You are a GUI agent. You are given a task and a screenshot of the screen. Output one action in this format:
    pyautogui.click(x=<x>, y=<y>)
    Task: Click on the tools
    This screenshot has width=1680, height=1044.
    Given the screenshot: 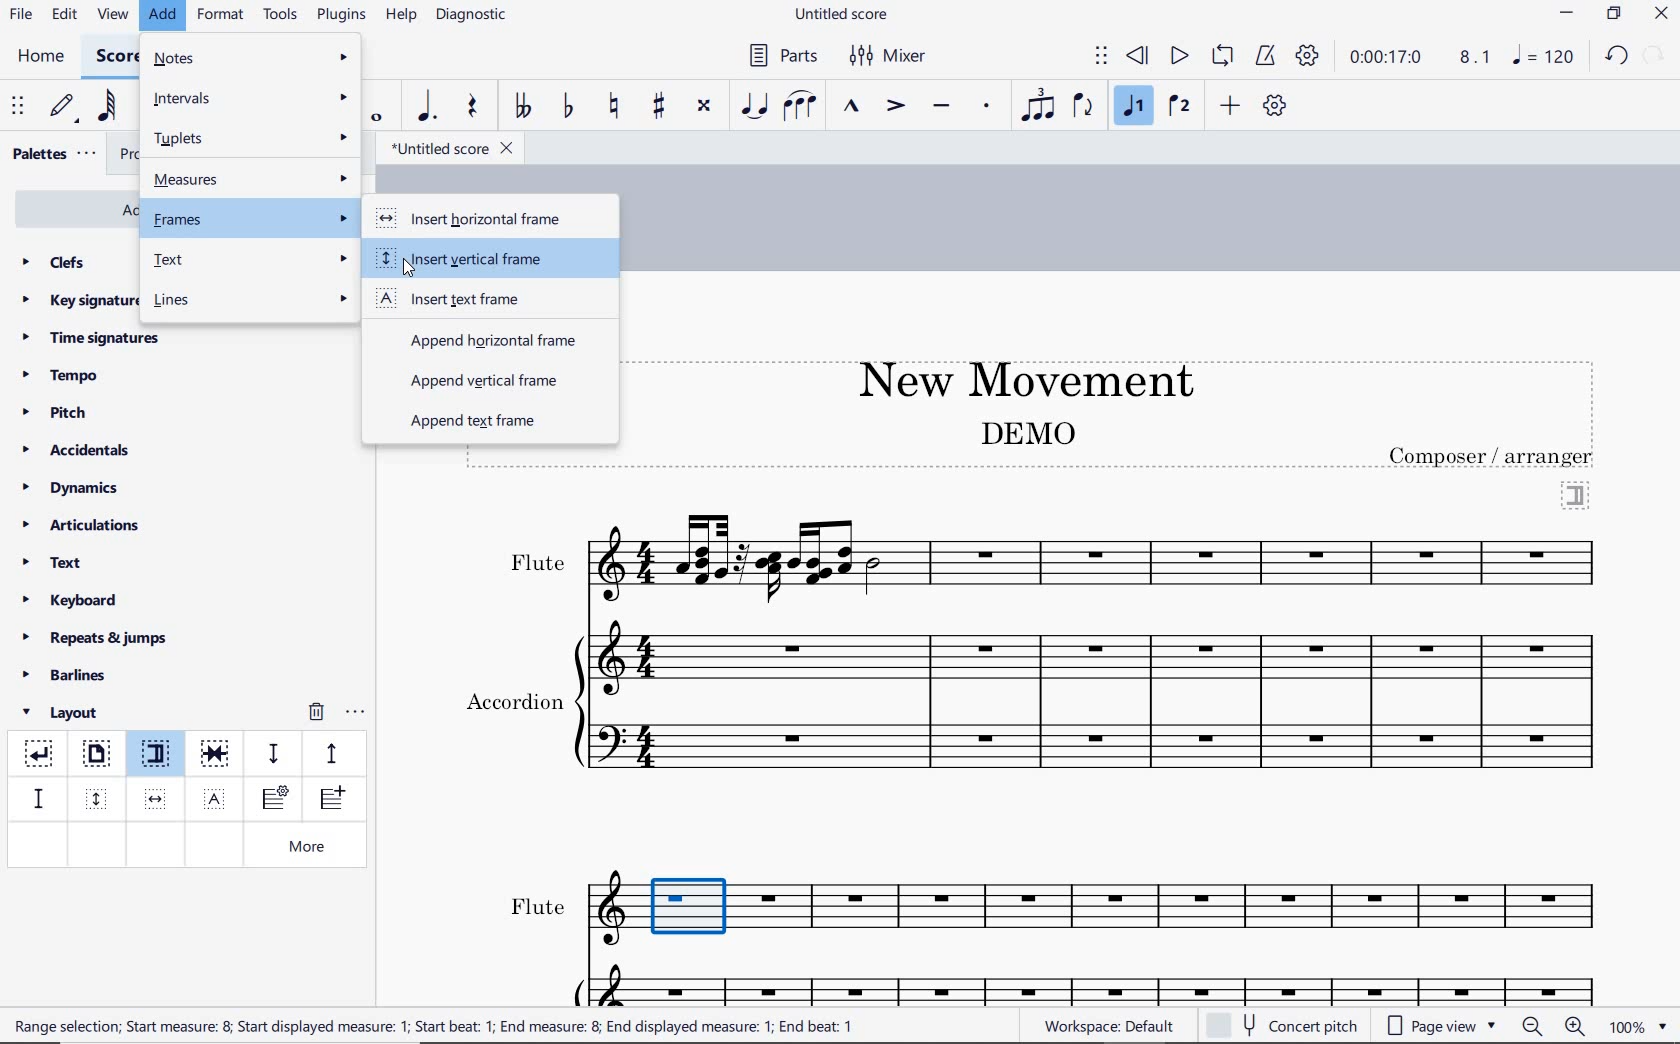 What is the action you would take?
    pyautogui.click(x=281, y=15)
    